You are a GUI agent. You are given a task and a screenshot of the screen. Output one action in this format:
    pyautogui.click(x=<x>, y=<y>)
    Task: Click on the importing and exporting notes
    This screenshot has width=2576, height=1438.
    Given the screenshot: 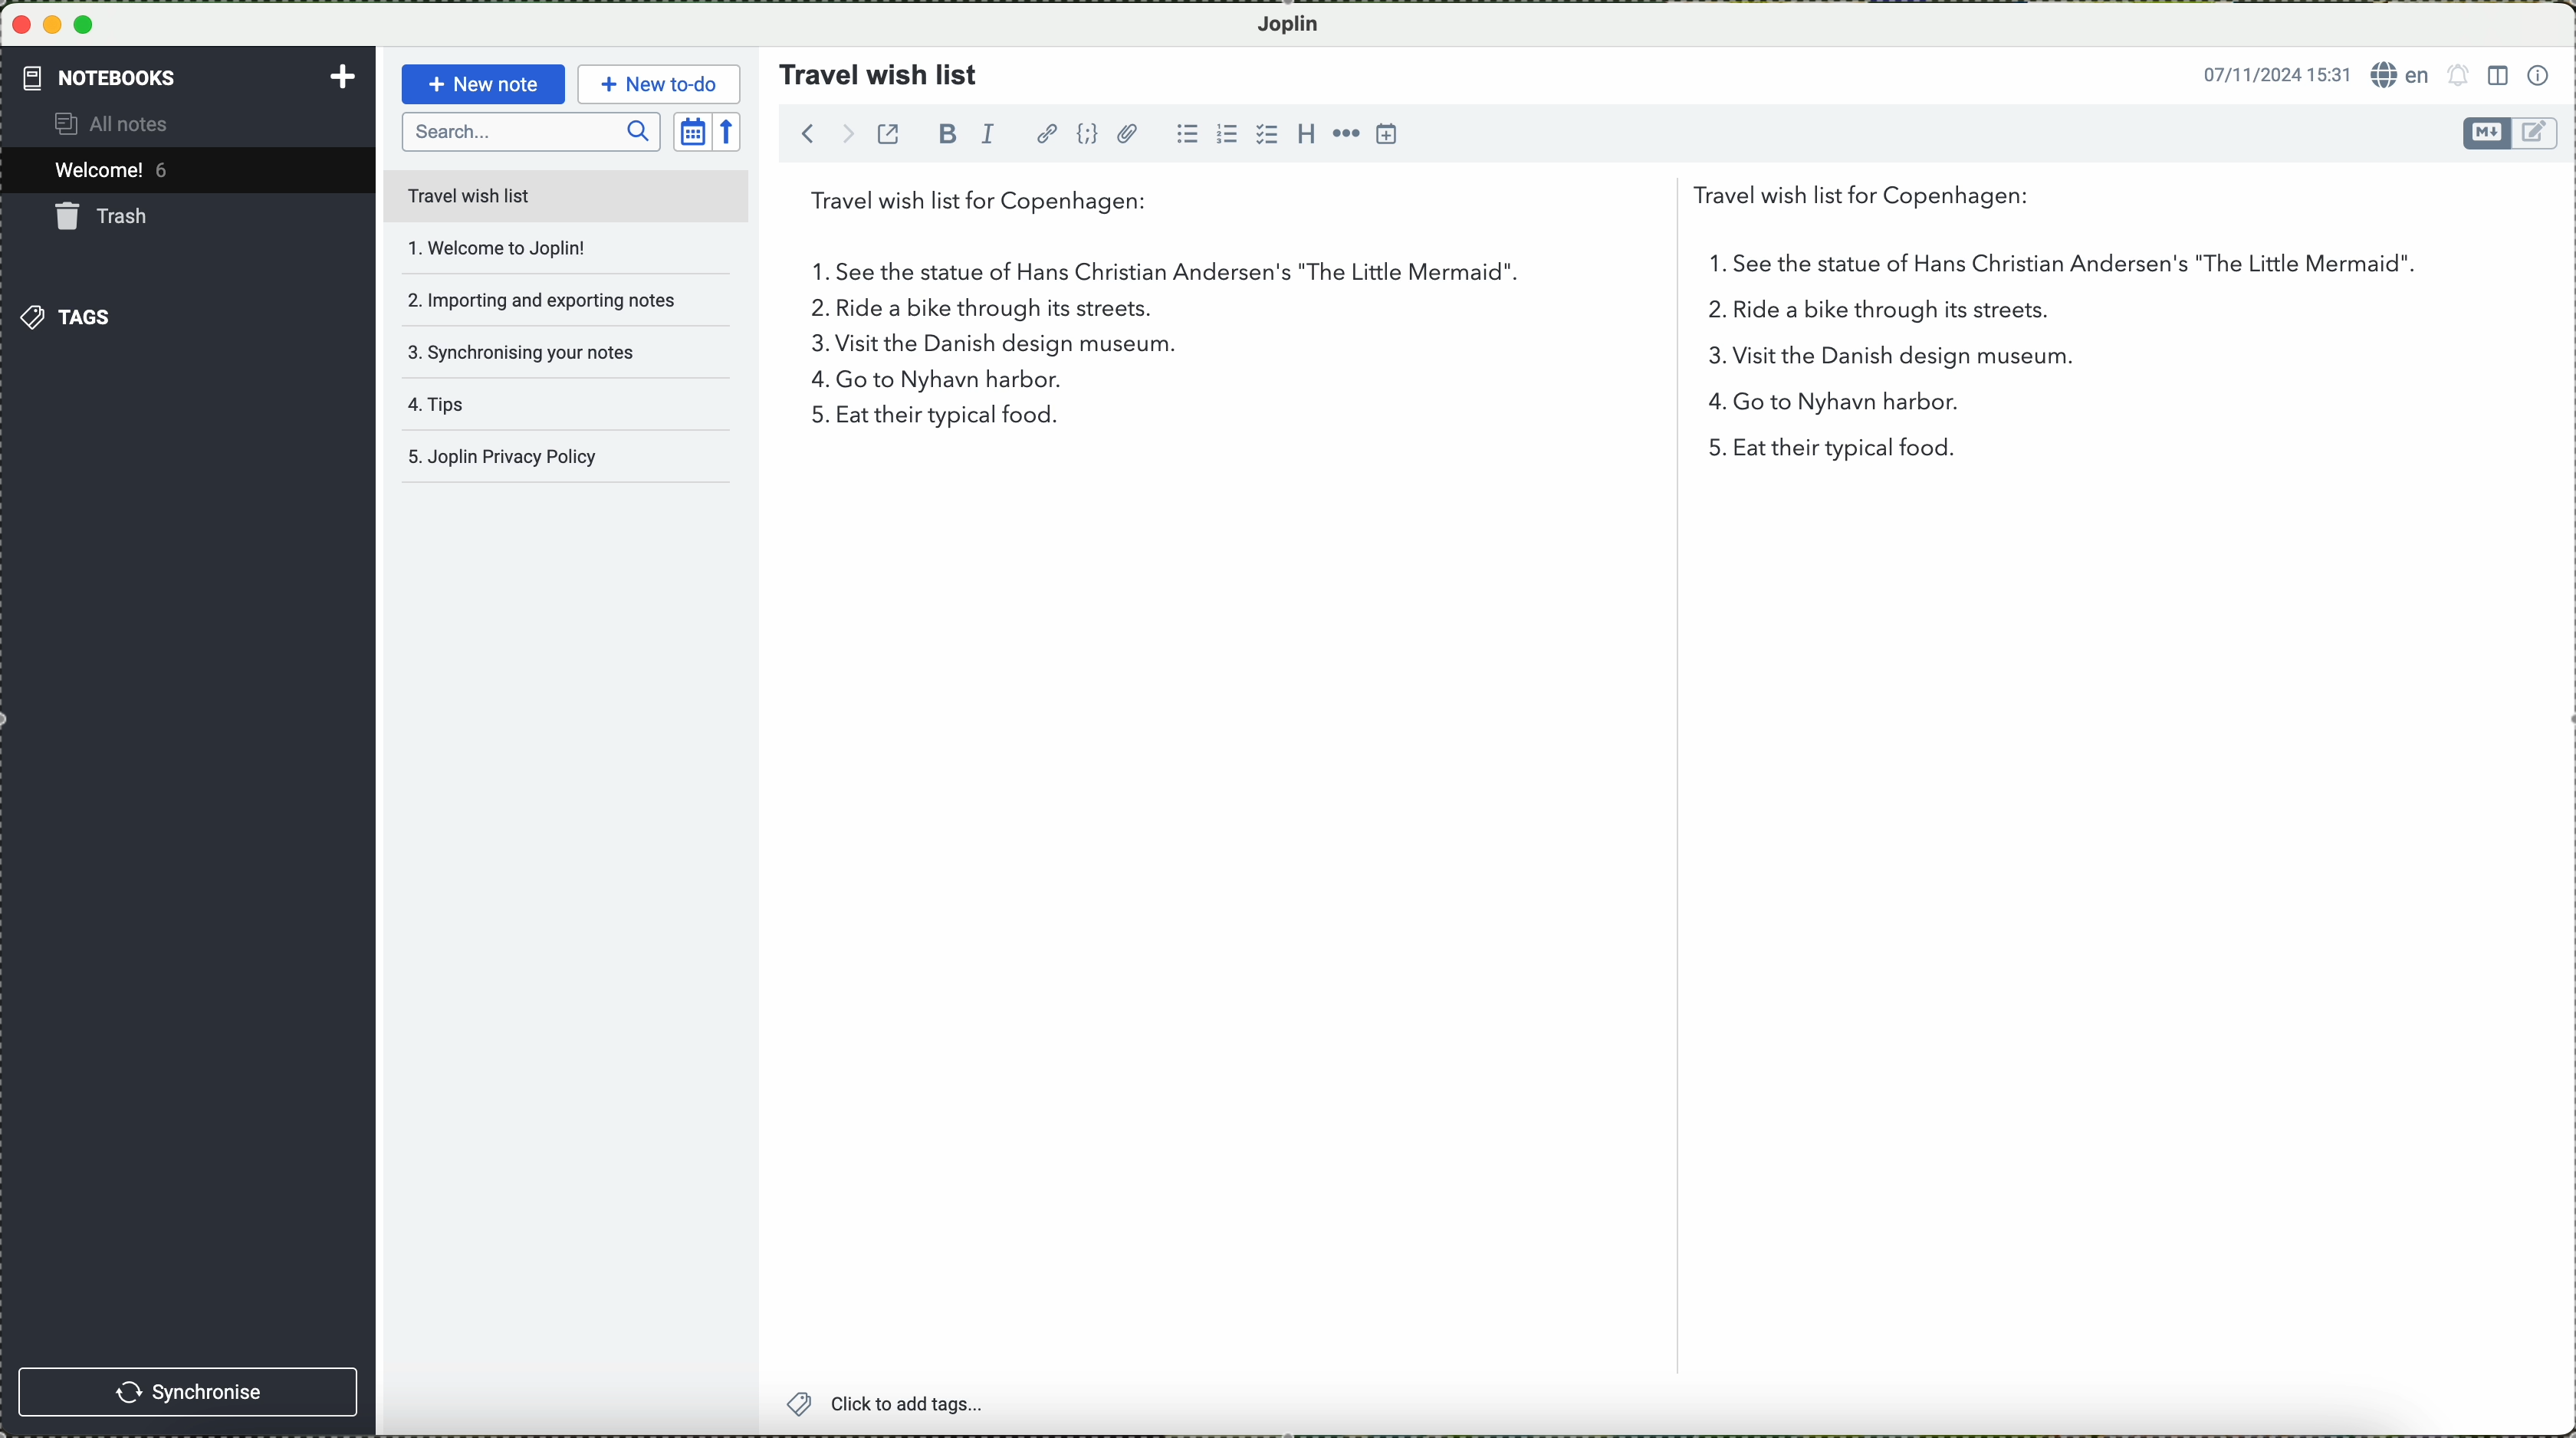 What is the action you would take?
    pyautogui.click(x=541, y=298)
    